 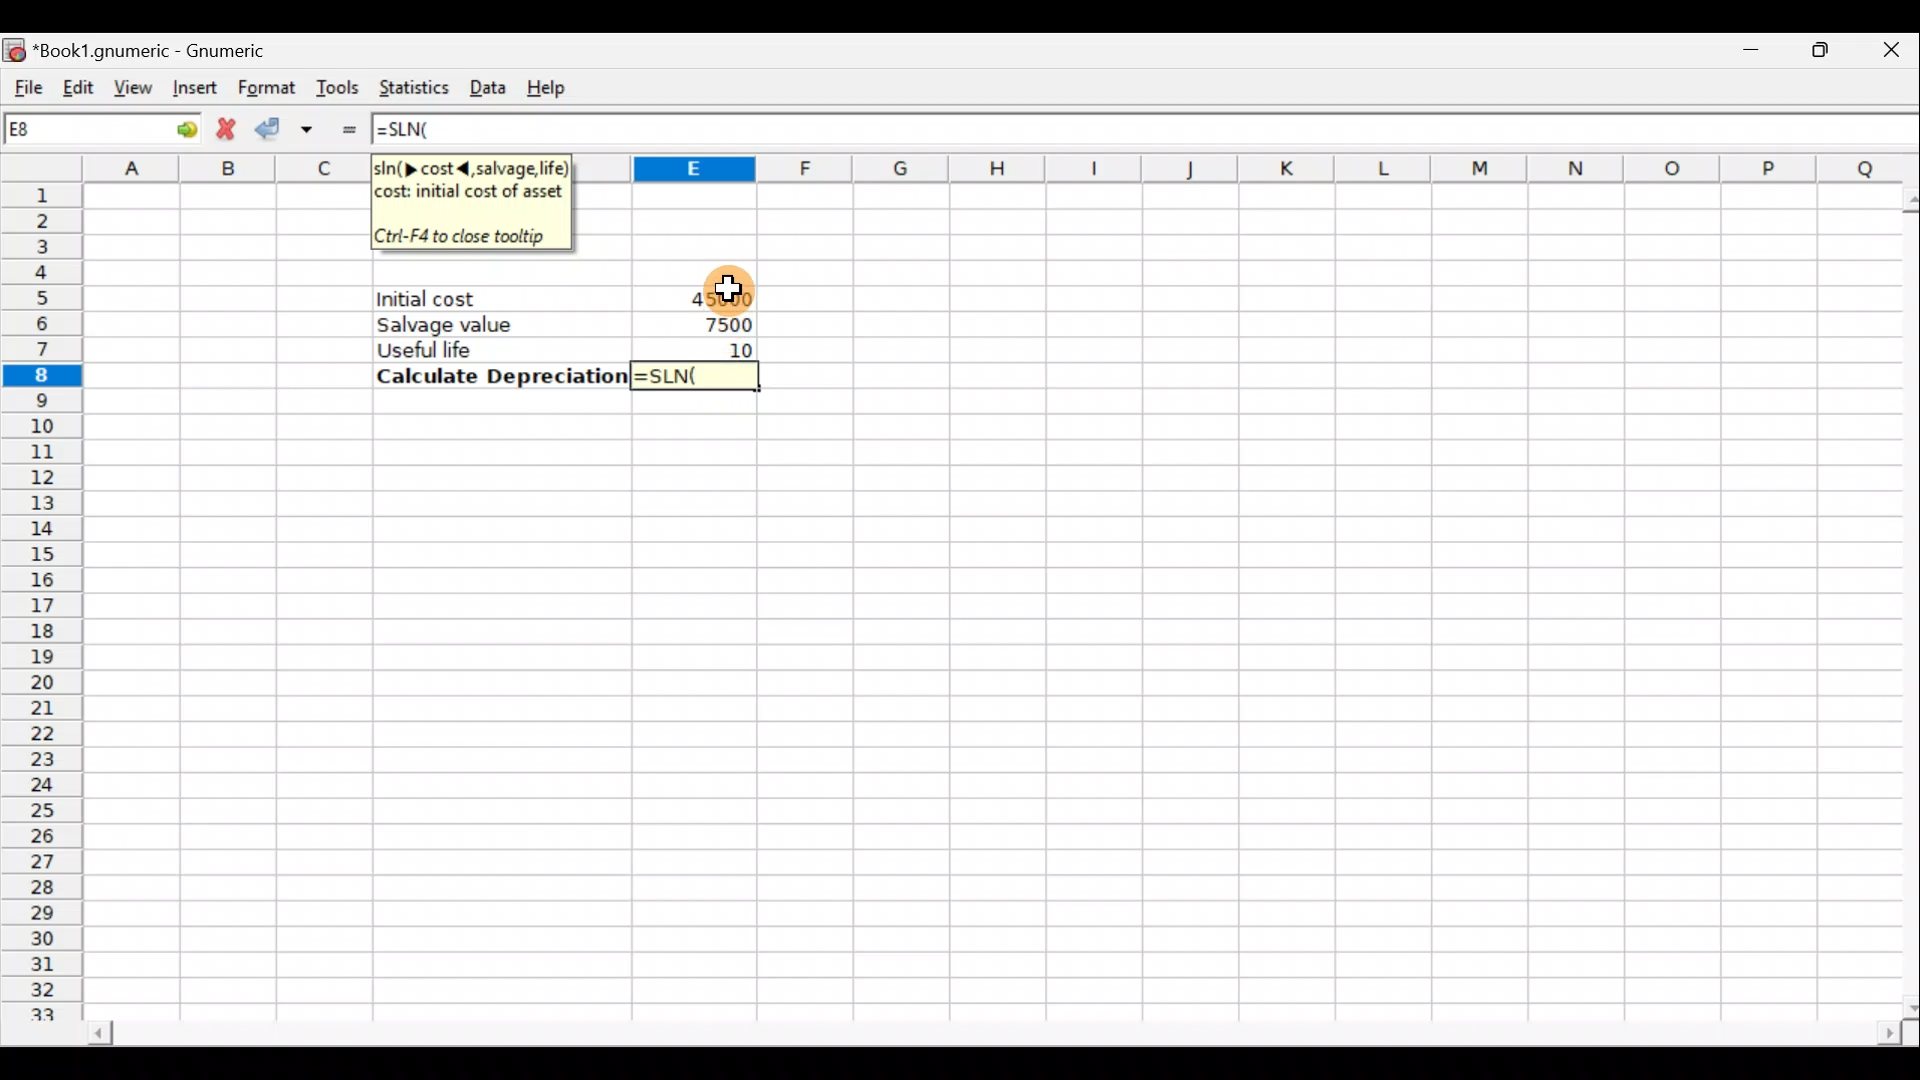 What do you see at coordinates (486, 324) in the screenshot?
I see `Salvage value` at bounding box center [486, 324].